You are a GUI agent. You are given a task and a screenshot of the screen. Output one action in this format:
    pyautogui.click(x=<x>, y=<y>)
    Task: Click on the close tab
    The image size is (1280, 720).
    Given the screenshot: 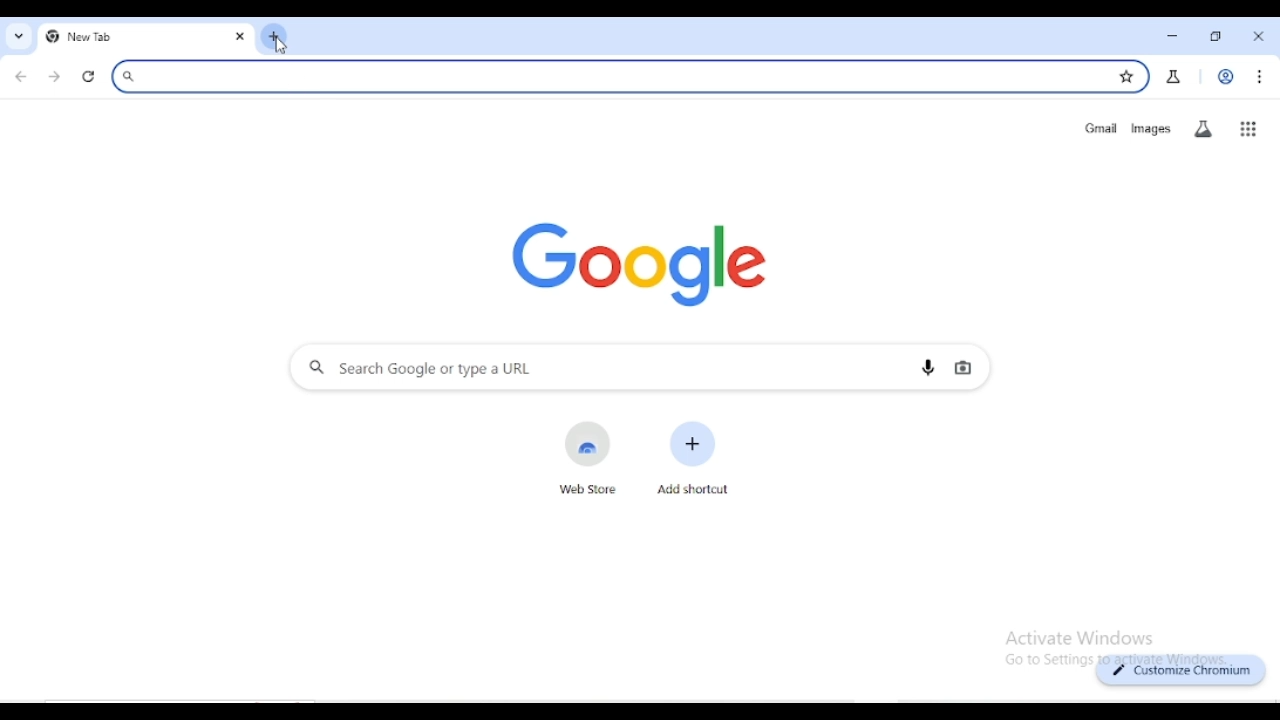 What is the action you would take?
    pyautogui.click(x=240, y=38)
    